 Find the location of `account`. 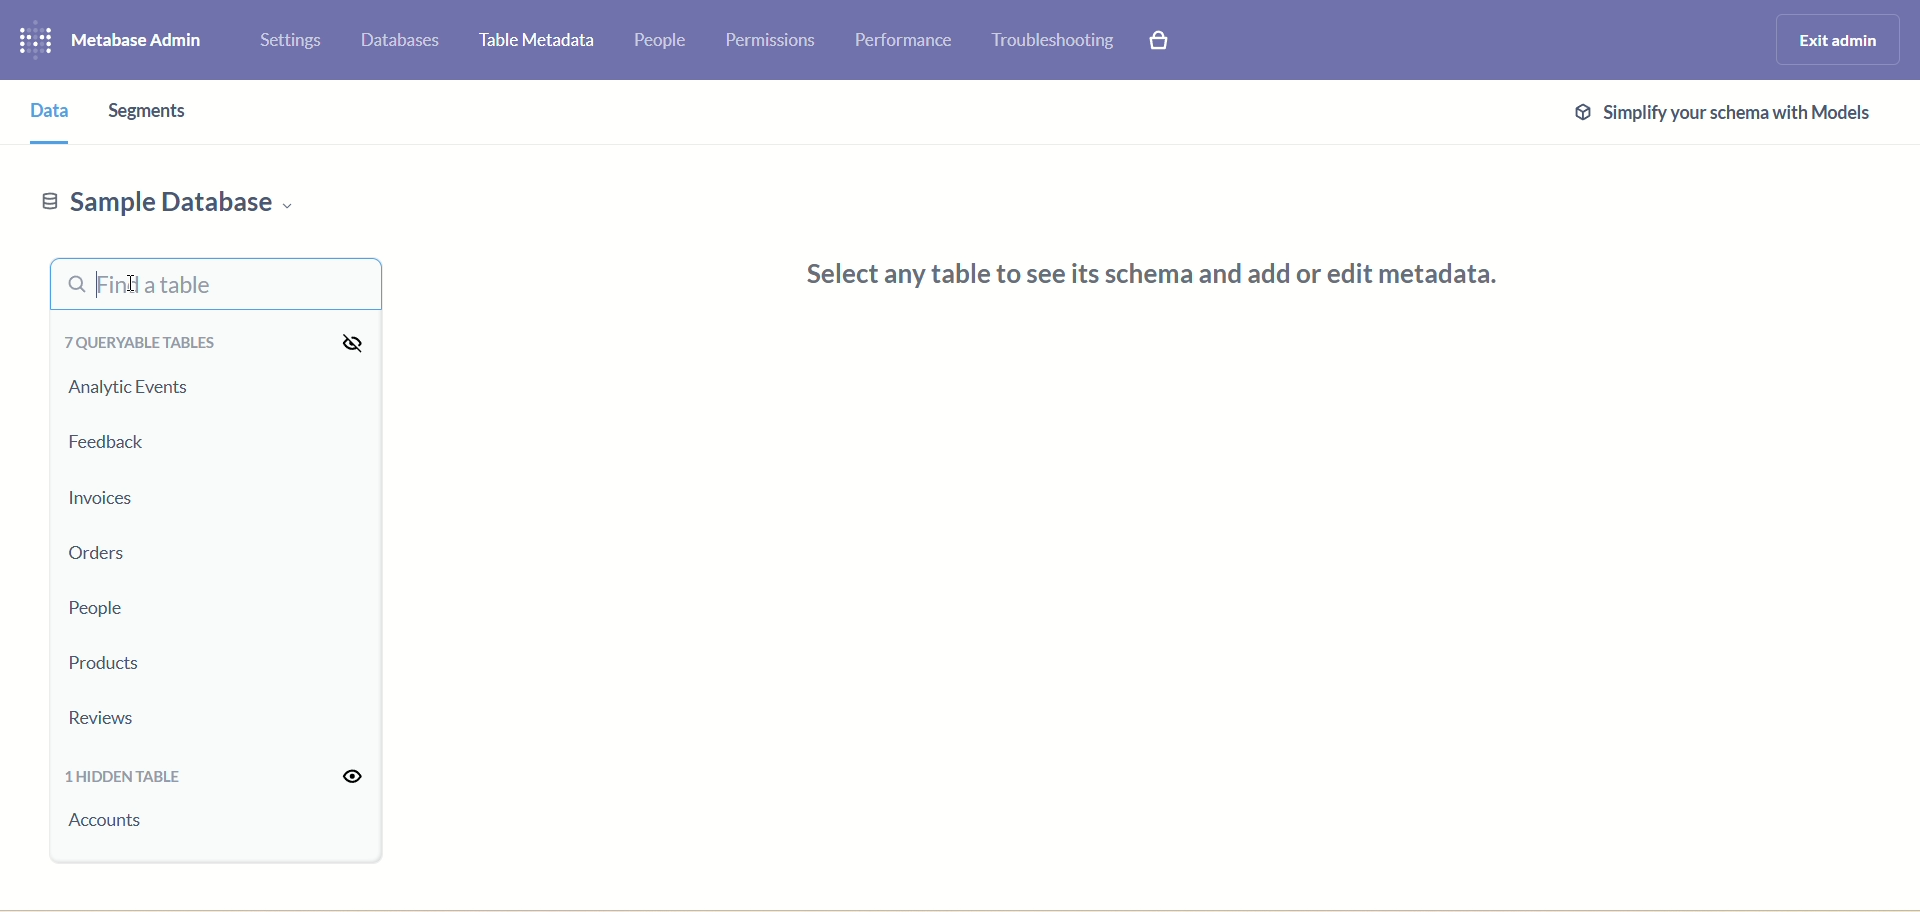

account is located at coordinates (106, 822).